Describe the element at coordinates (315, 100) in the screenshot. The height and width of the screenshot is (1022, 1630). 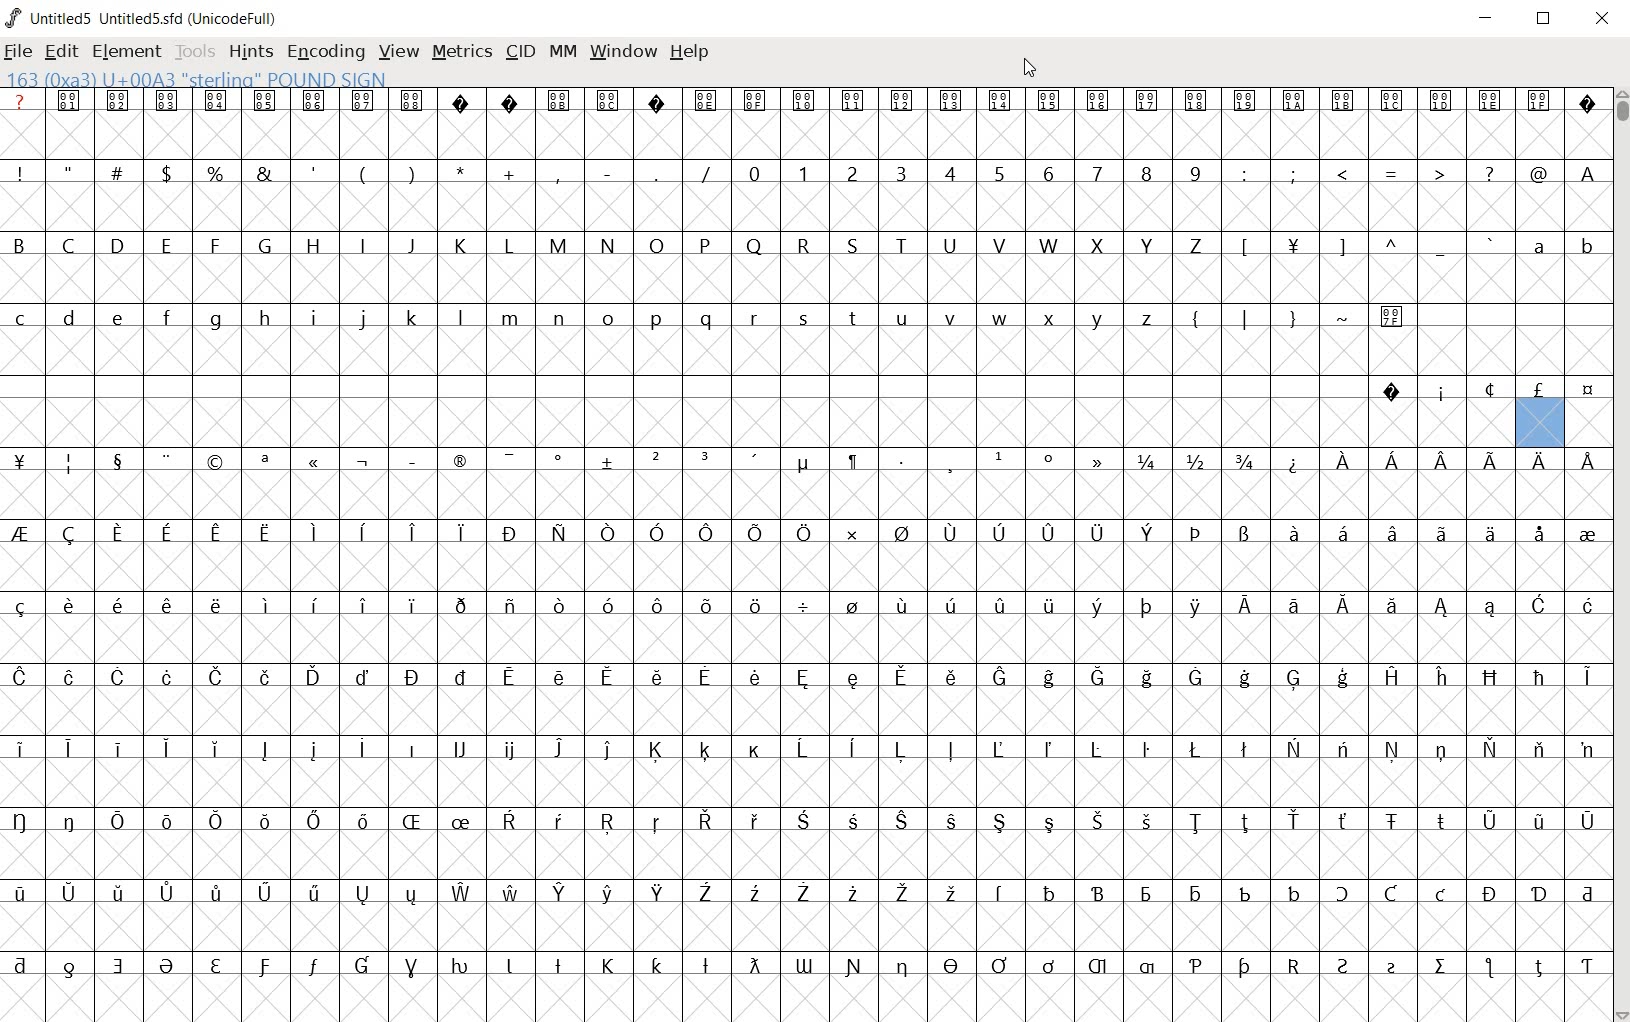
I see `Symbol` at that location.